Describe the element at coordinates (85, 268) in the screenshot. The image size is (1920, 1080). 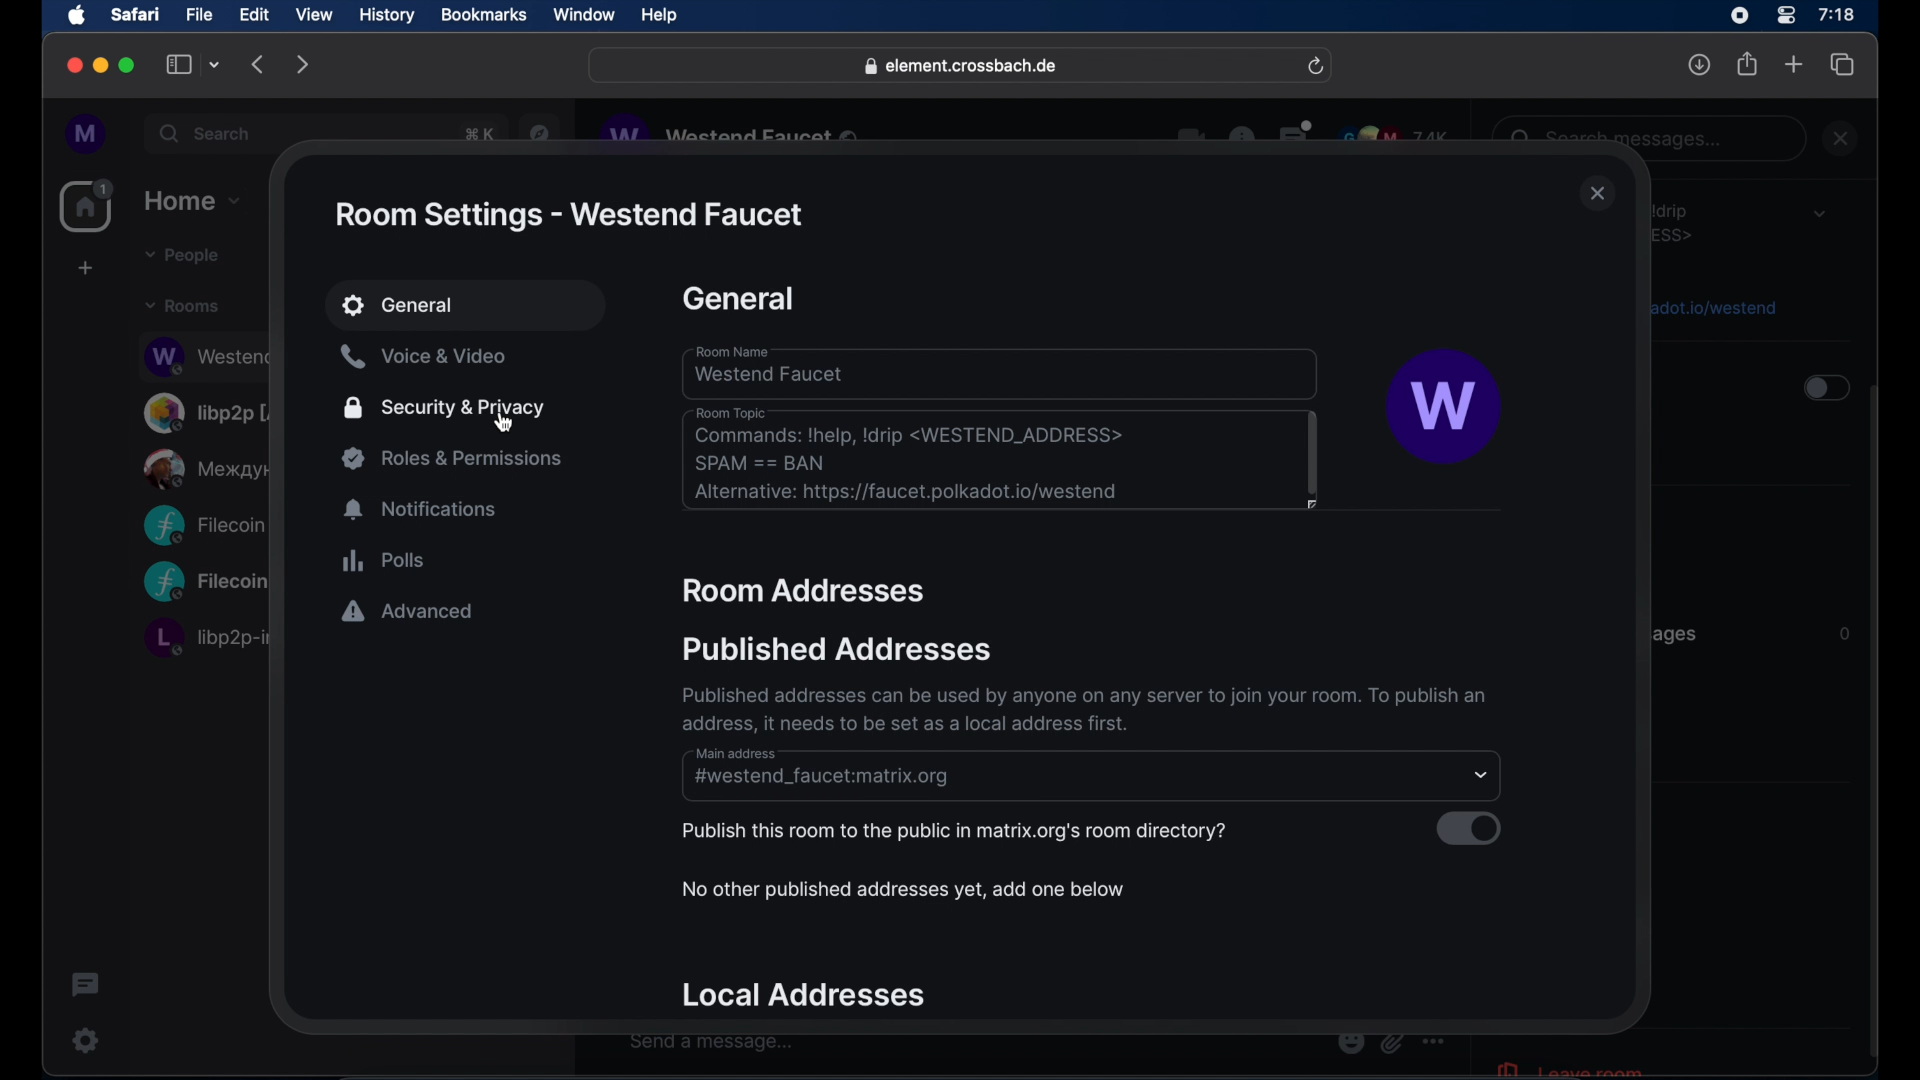
I see `create space` at that location.